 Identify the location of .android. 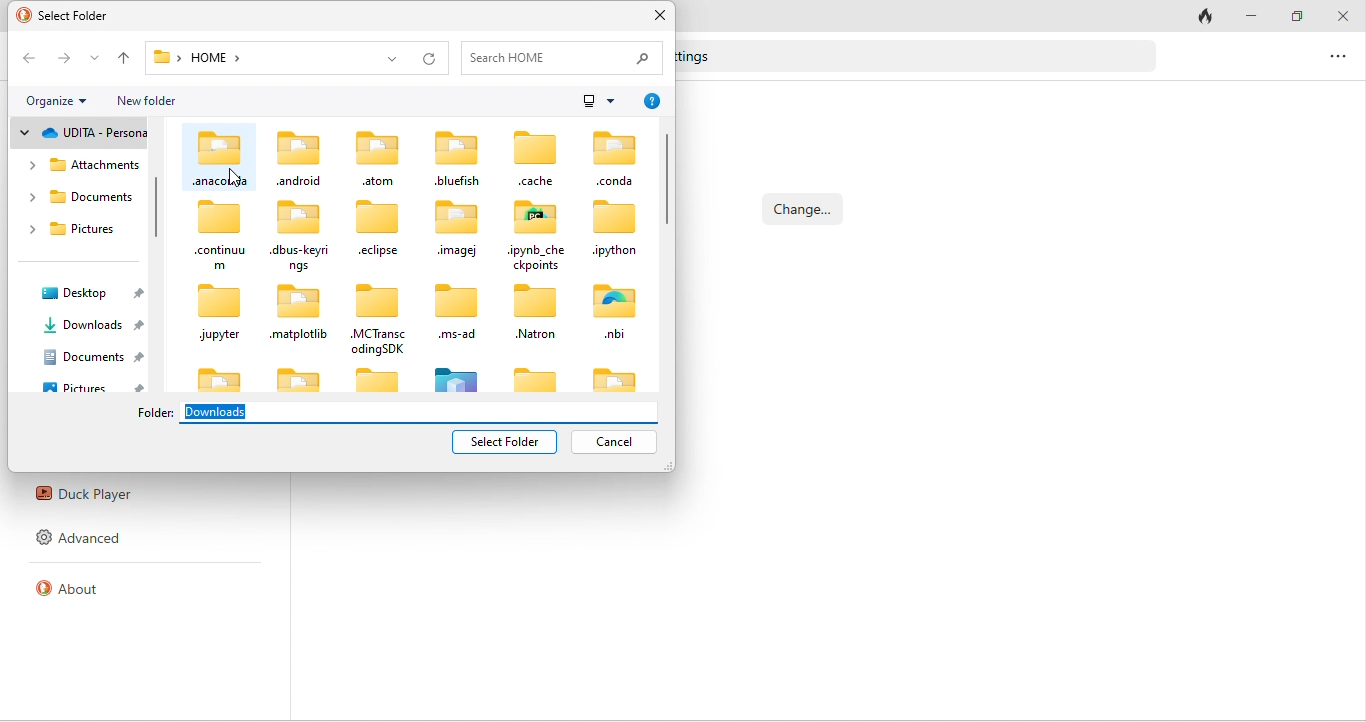
(300, 156).